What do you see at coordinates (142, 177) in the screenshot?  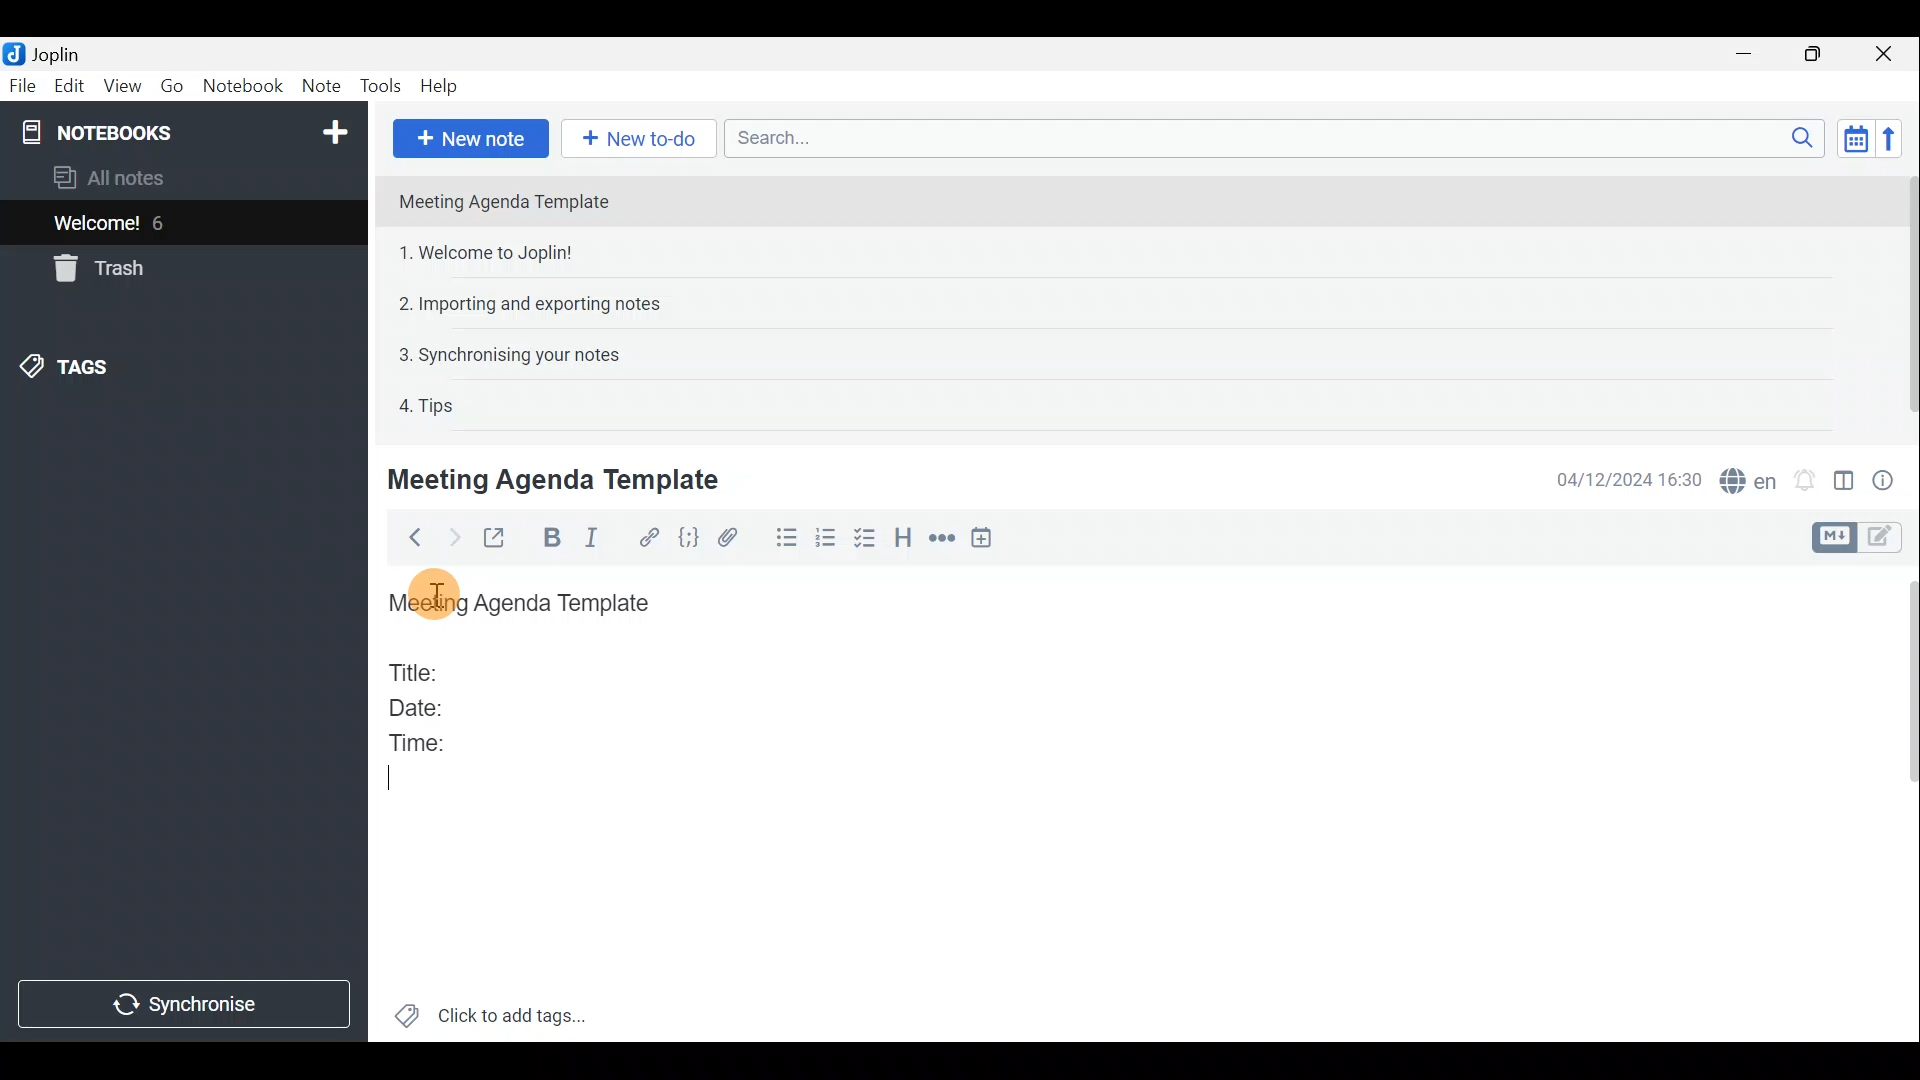 I see `All notes` at bounding box center [142, 177].